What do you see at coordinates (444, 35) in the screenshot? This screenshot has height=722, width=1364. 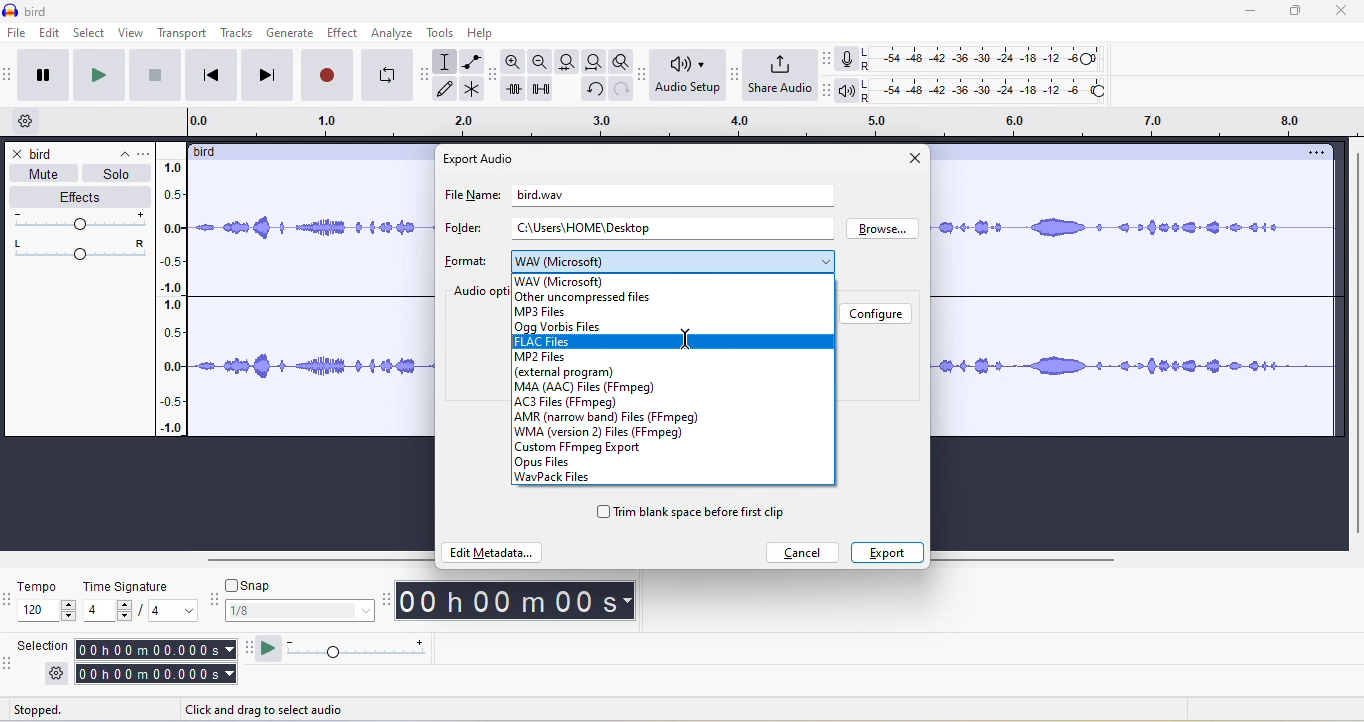 I see `tools` at bounding box center [444, 35].